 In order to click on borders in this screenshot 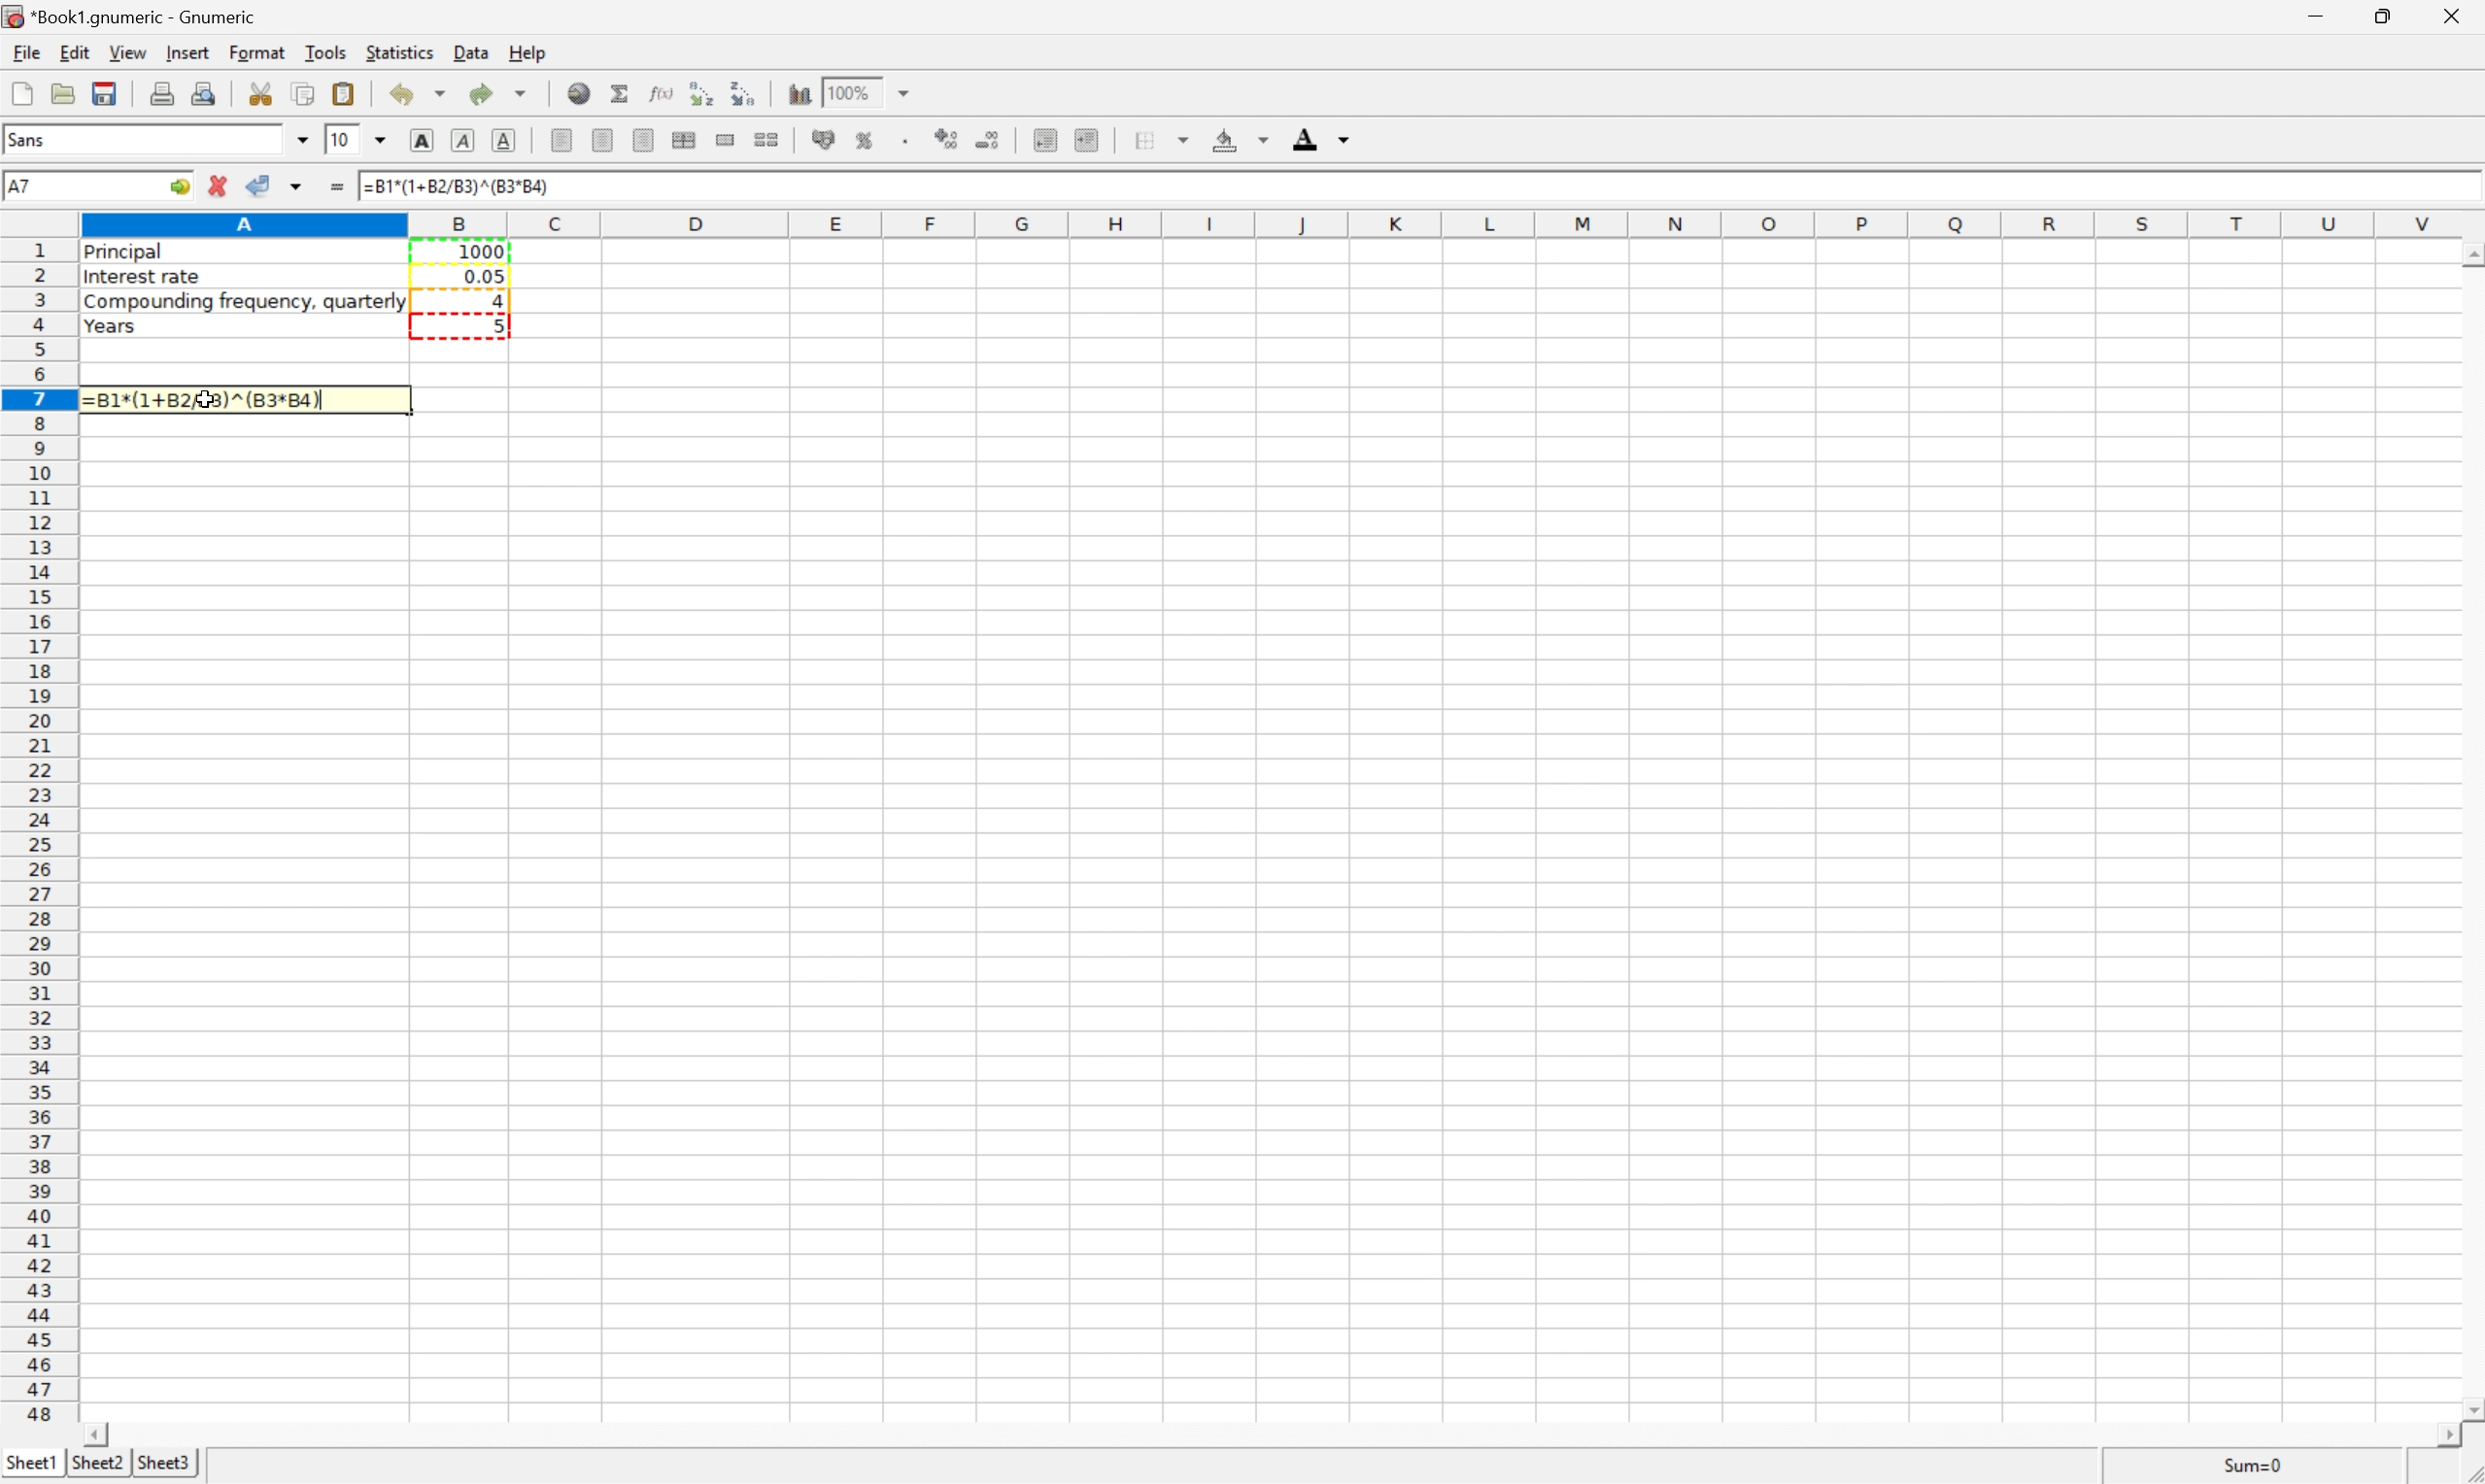, I will do `click(1162, 138)`.